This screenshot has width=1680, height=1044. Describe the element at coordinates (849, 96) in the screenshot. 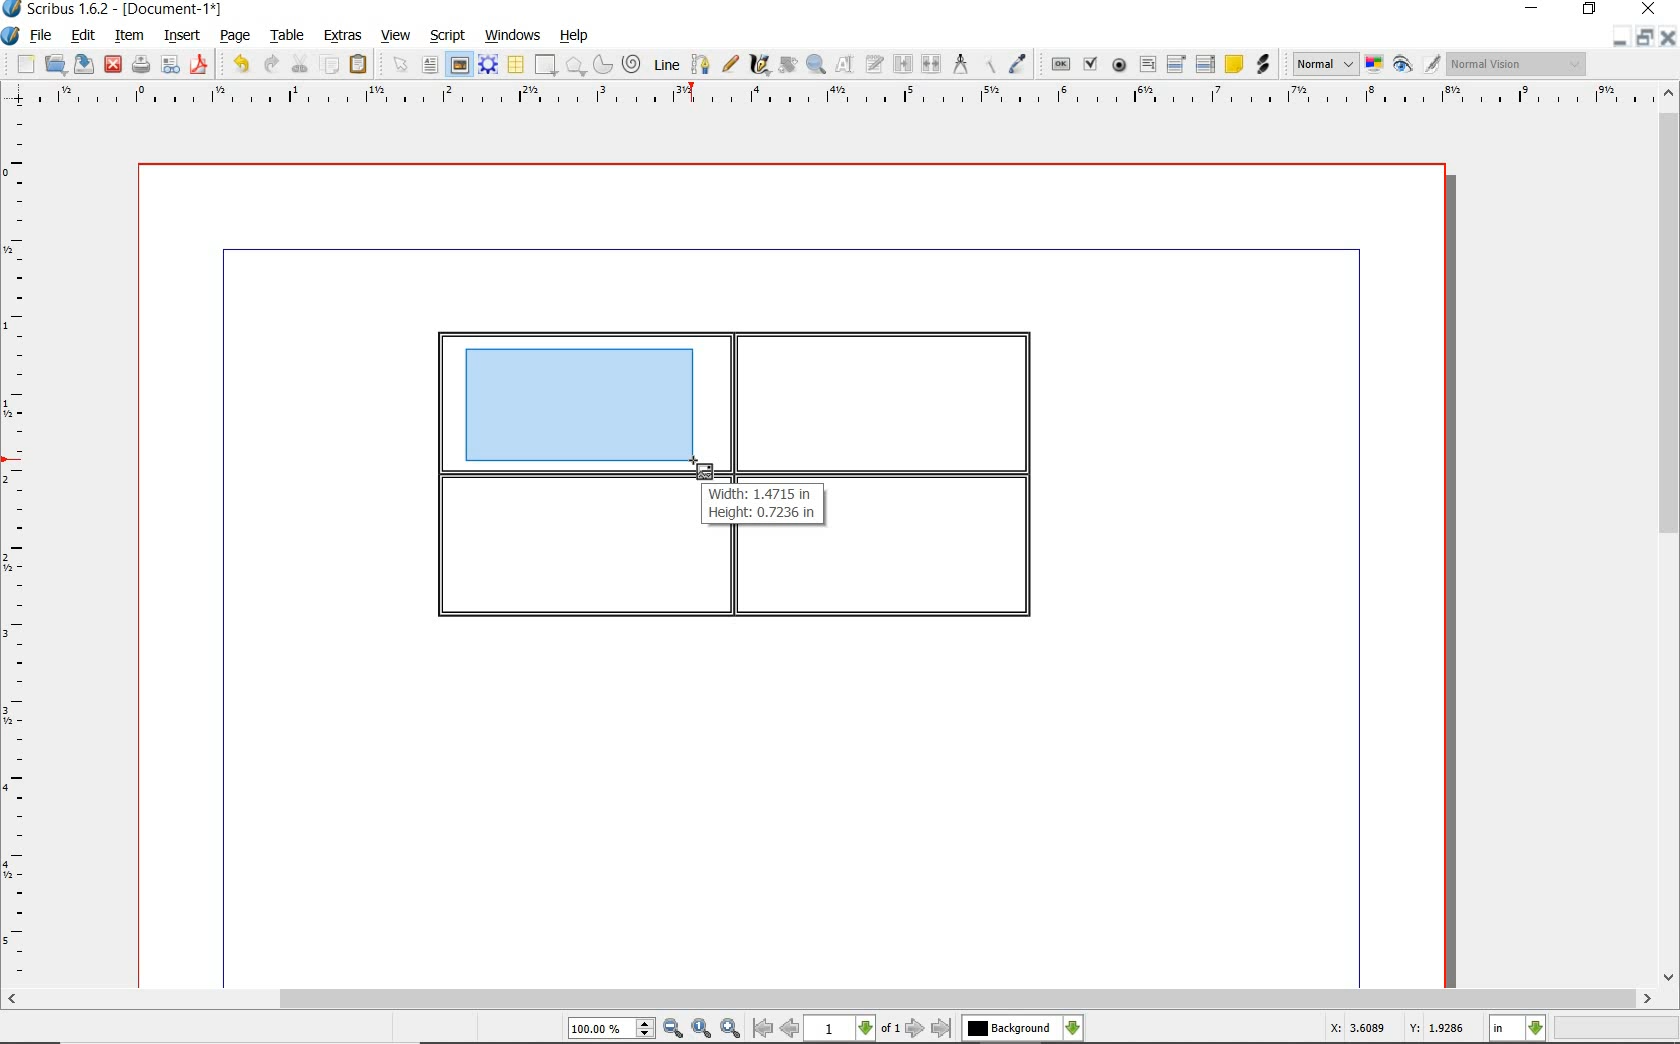

I see `ruler` at that location.